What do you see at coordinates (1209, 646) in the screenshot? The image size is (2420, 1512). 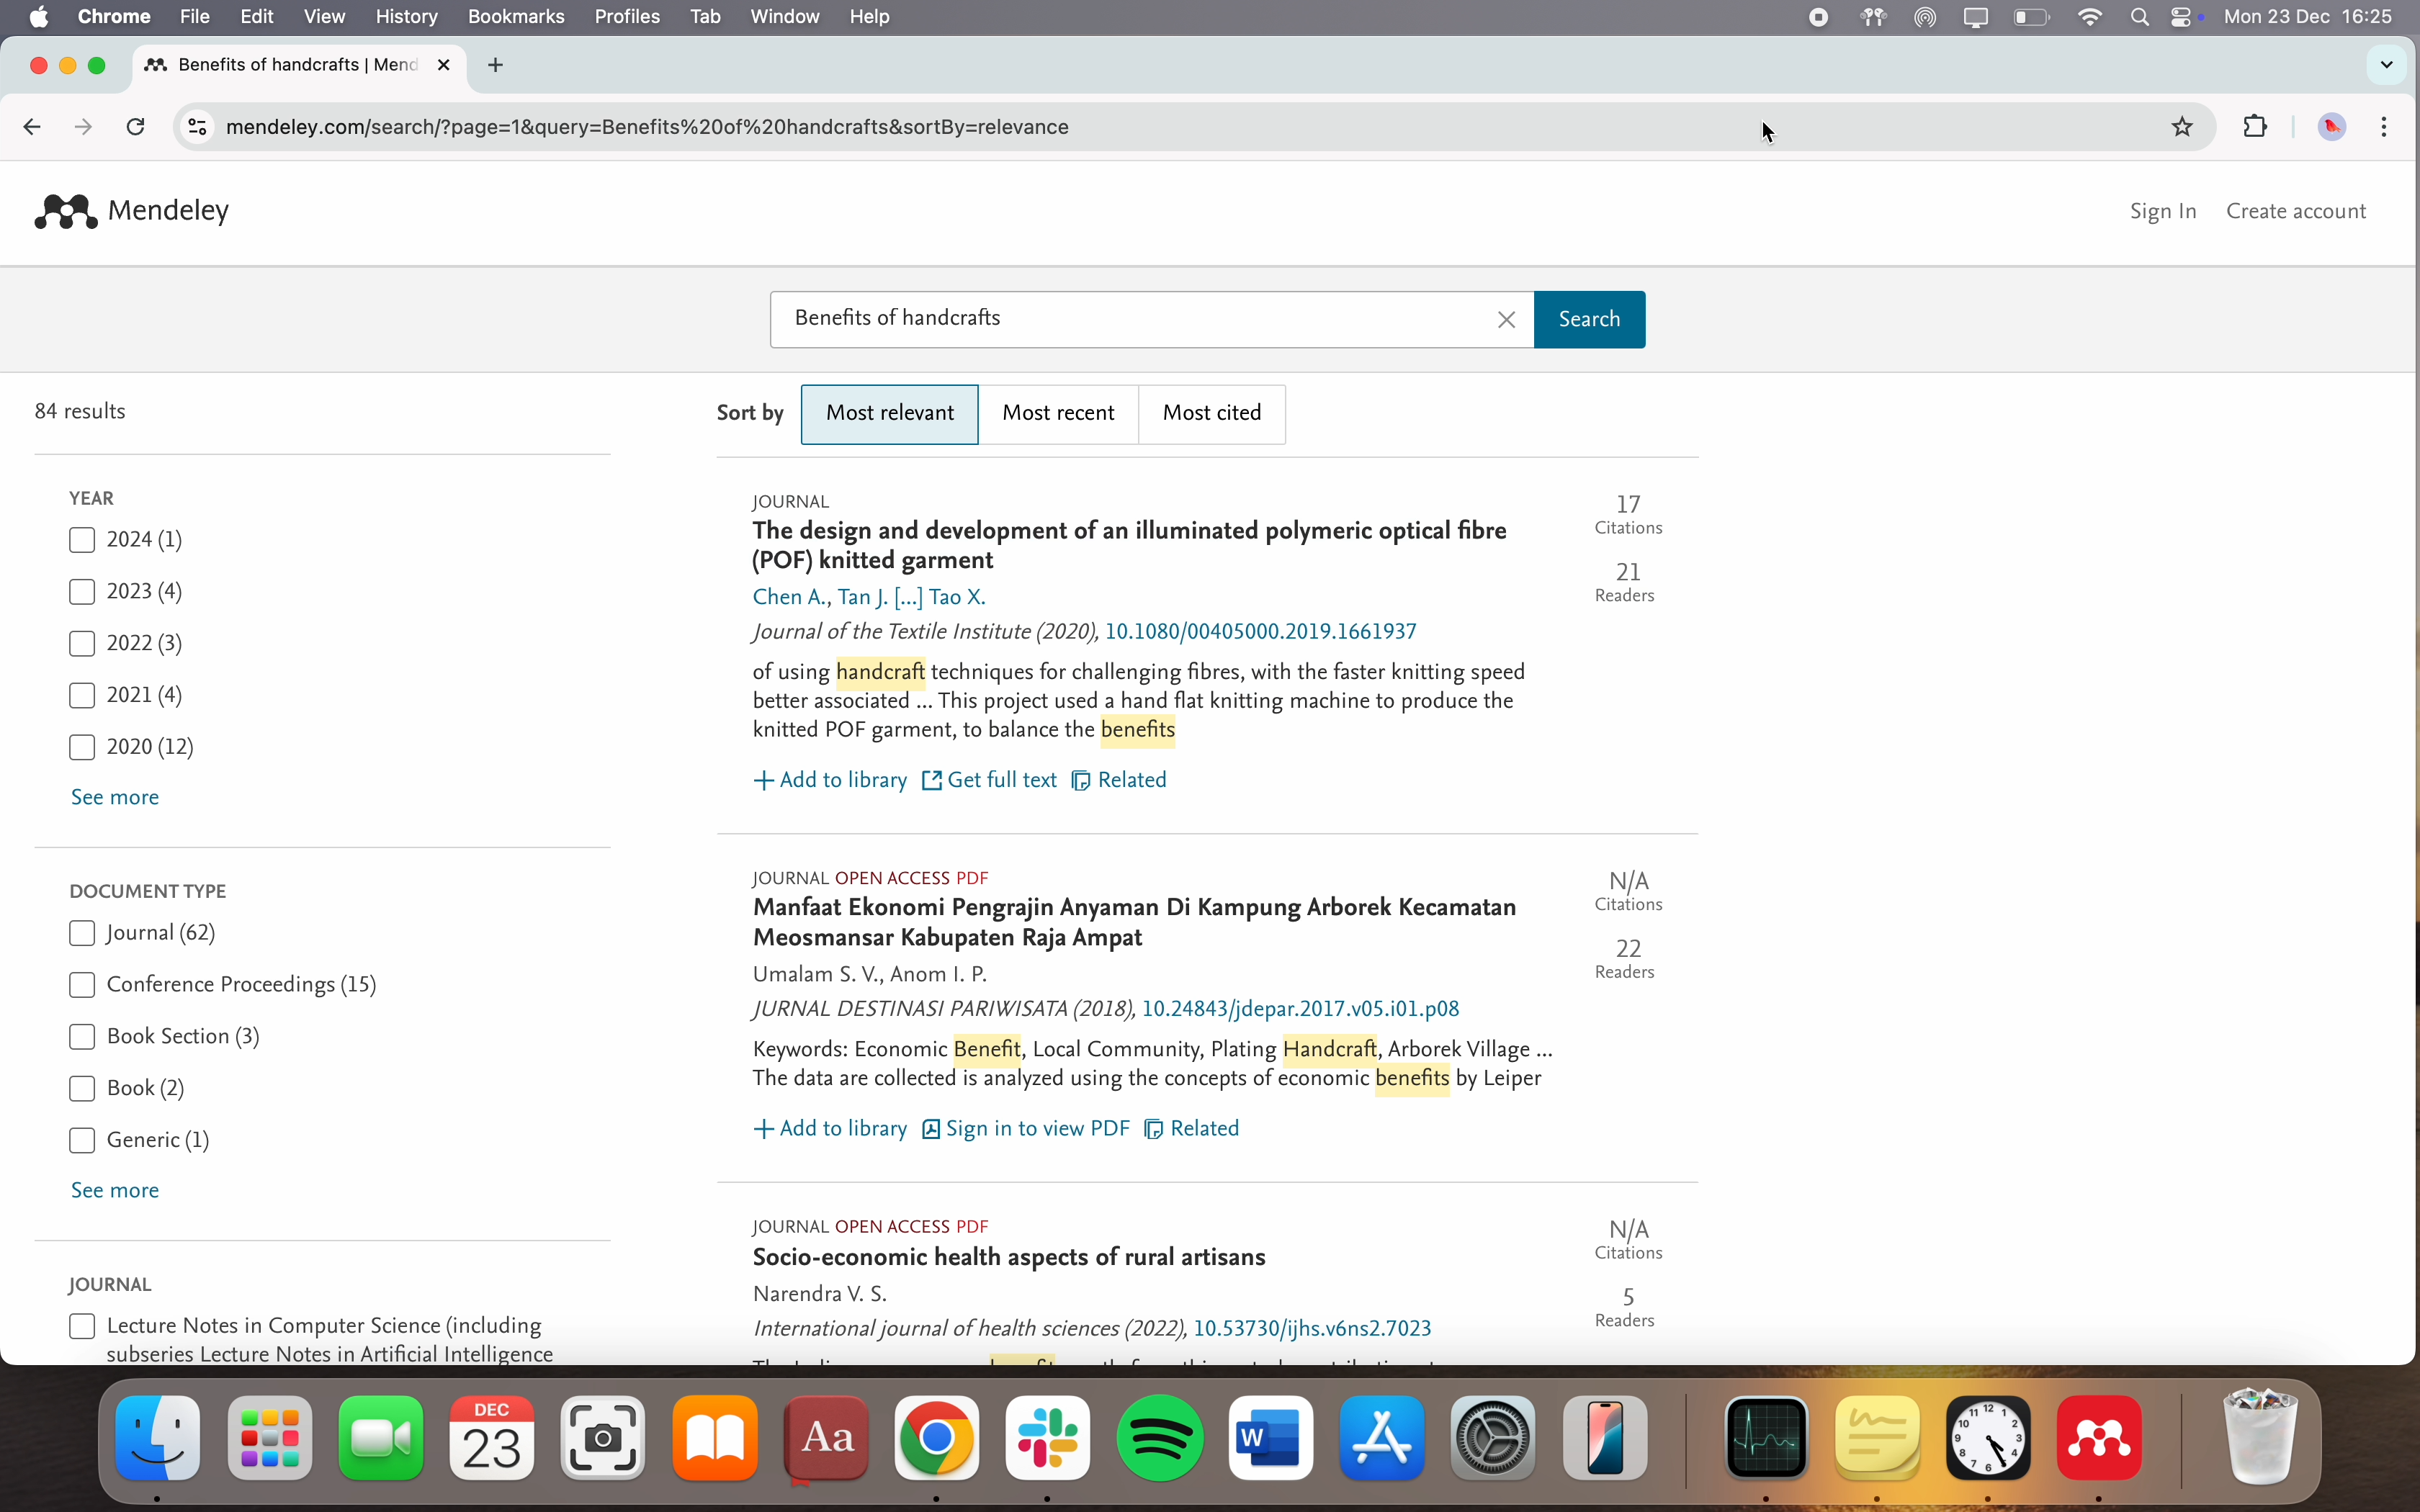 I see `article` at bounding box center [1209, 646].